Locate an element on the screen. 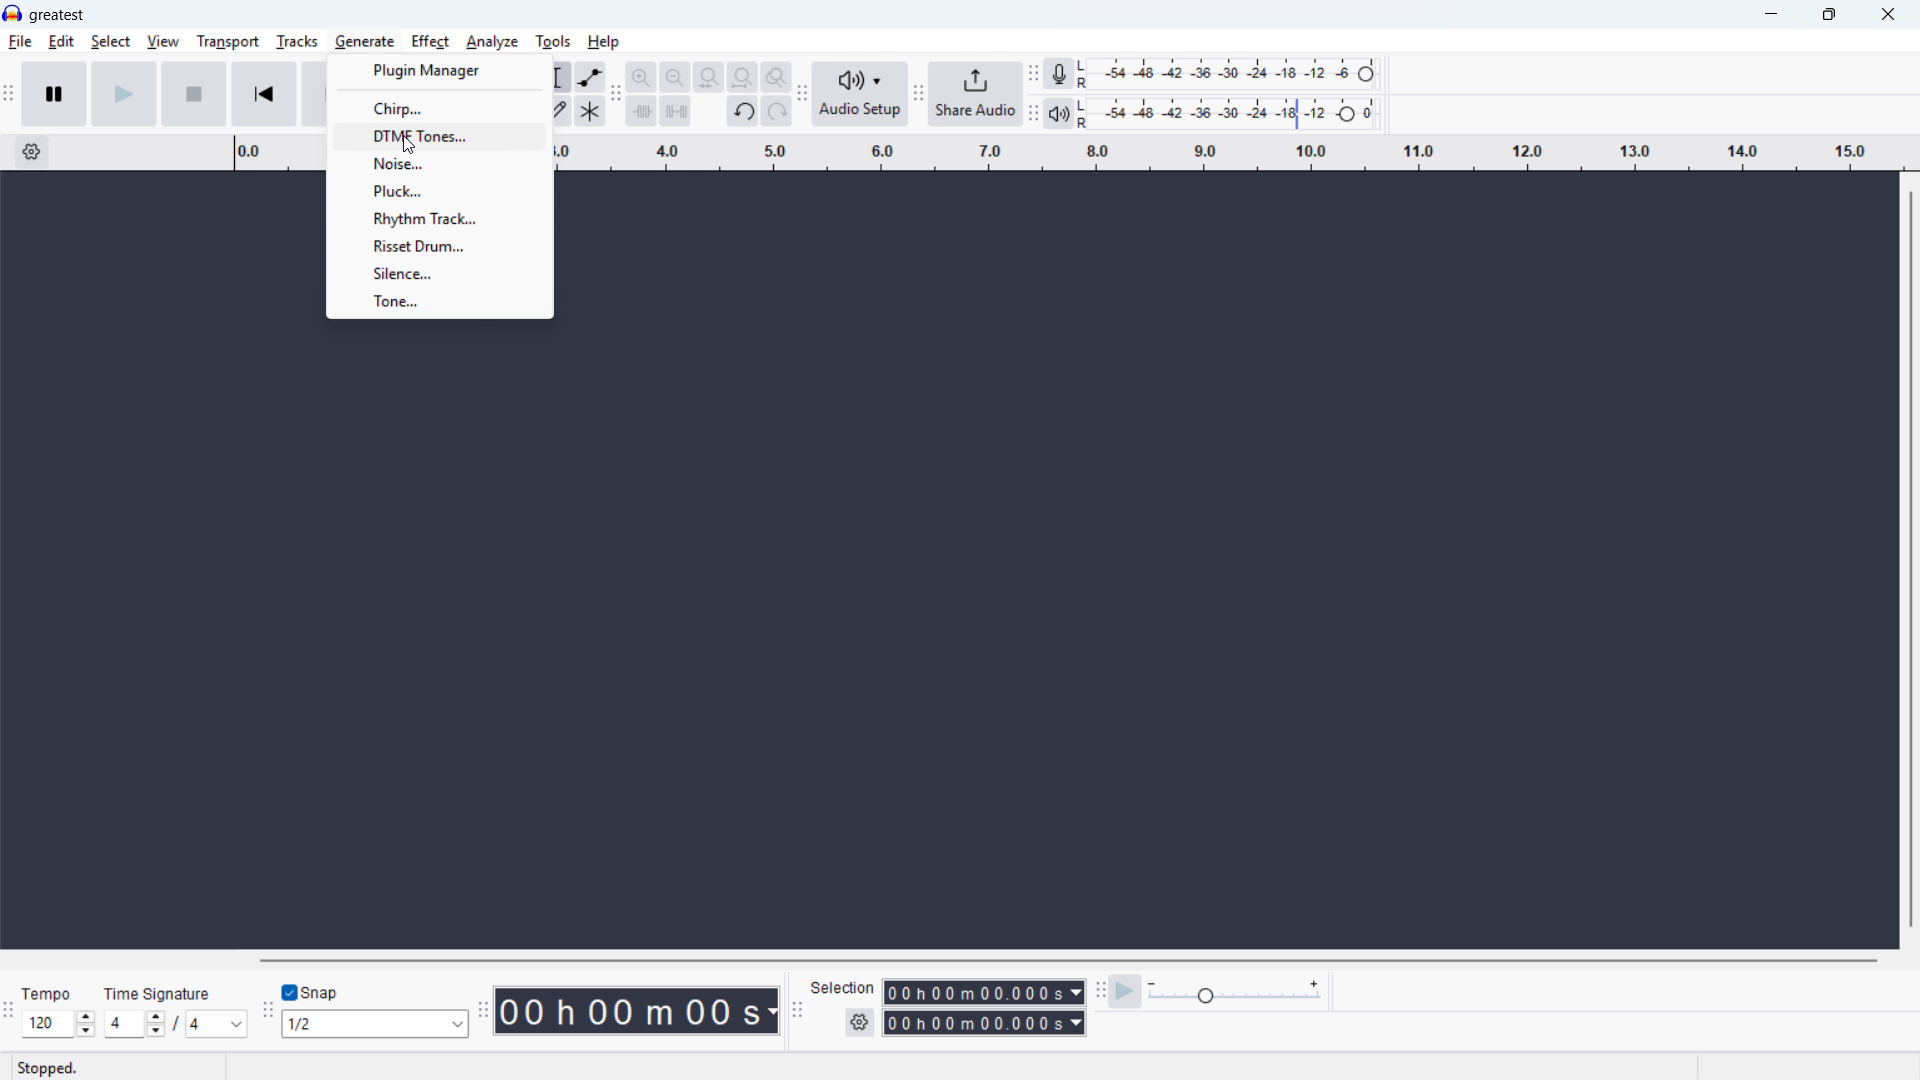 The height and width of the screenshot is (1080, 1920). stop is located at coordinates (194, 94).